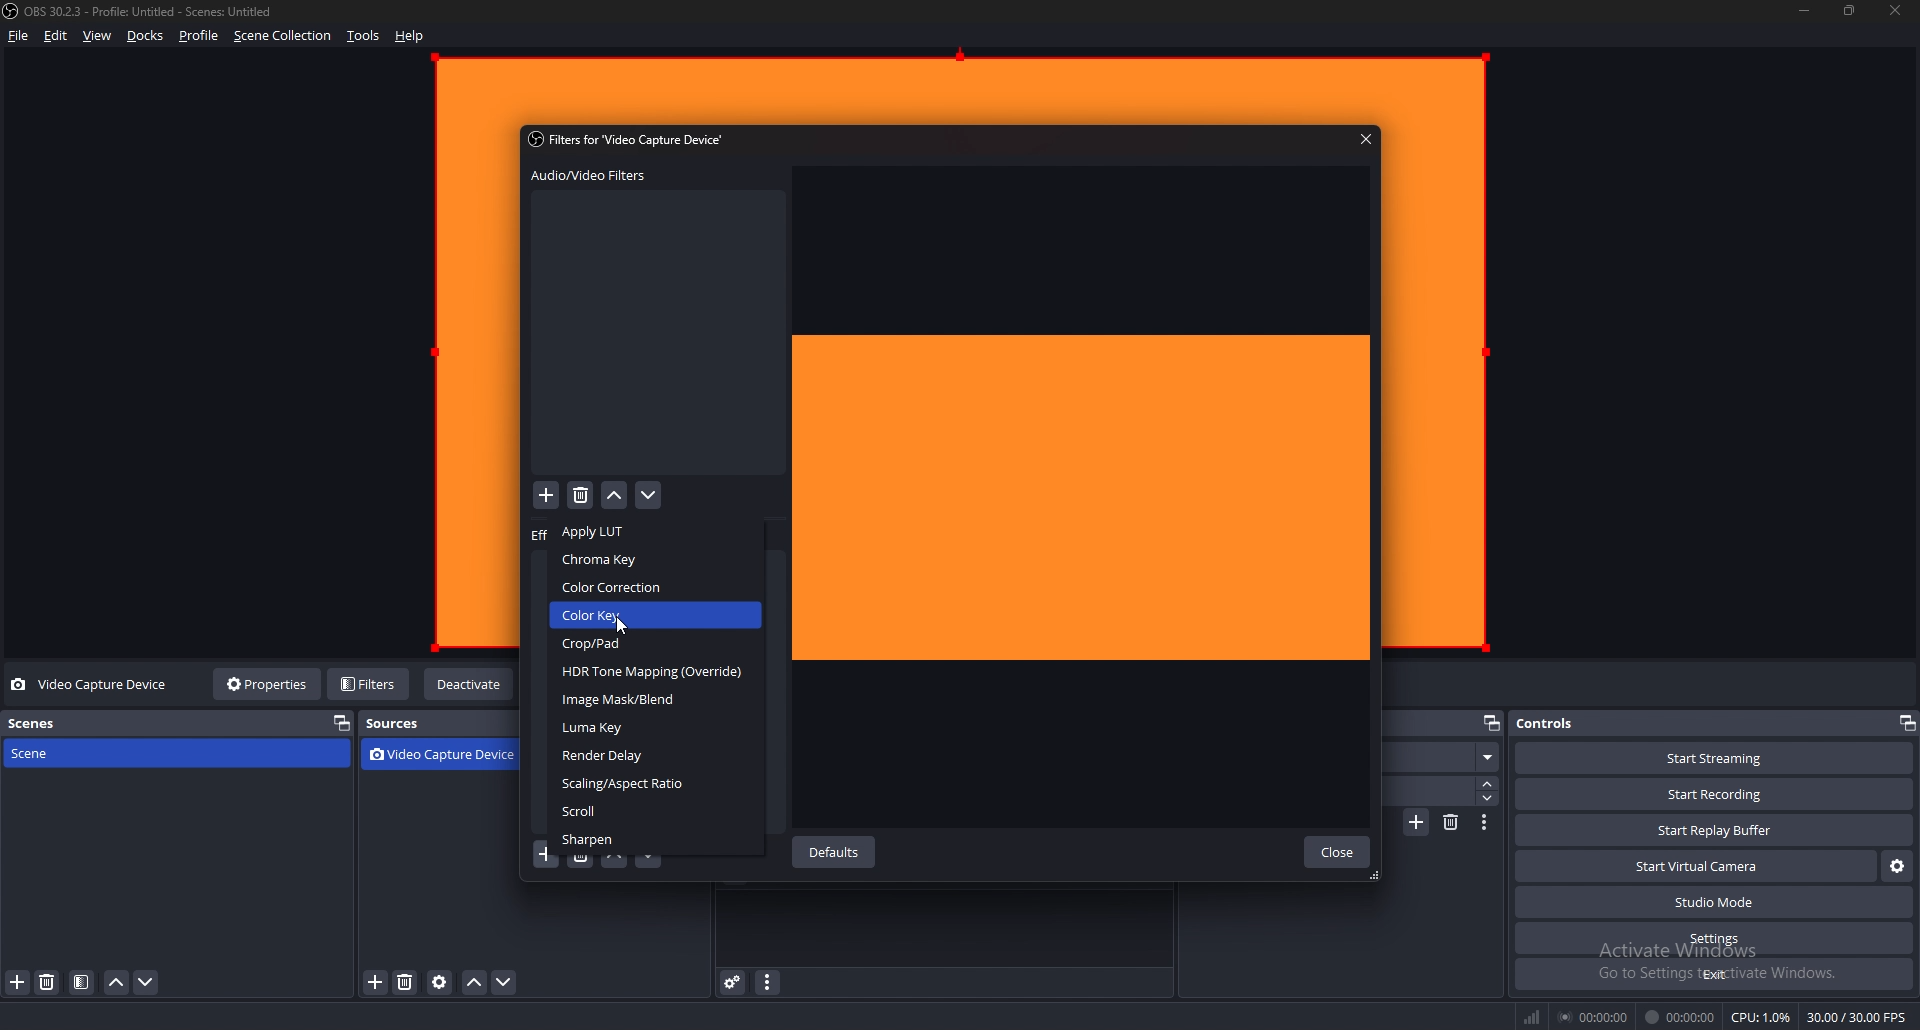 Image resolution: width=1920 pixels, height=1030 pixels. What do you see at coordinates (340, 724) in the screenshot?
I see `pop out` at bounding box center [340, 724].